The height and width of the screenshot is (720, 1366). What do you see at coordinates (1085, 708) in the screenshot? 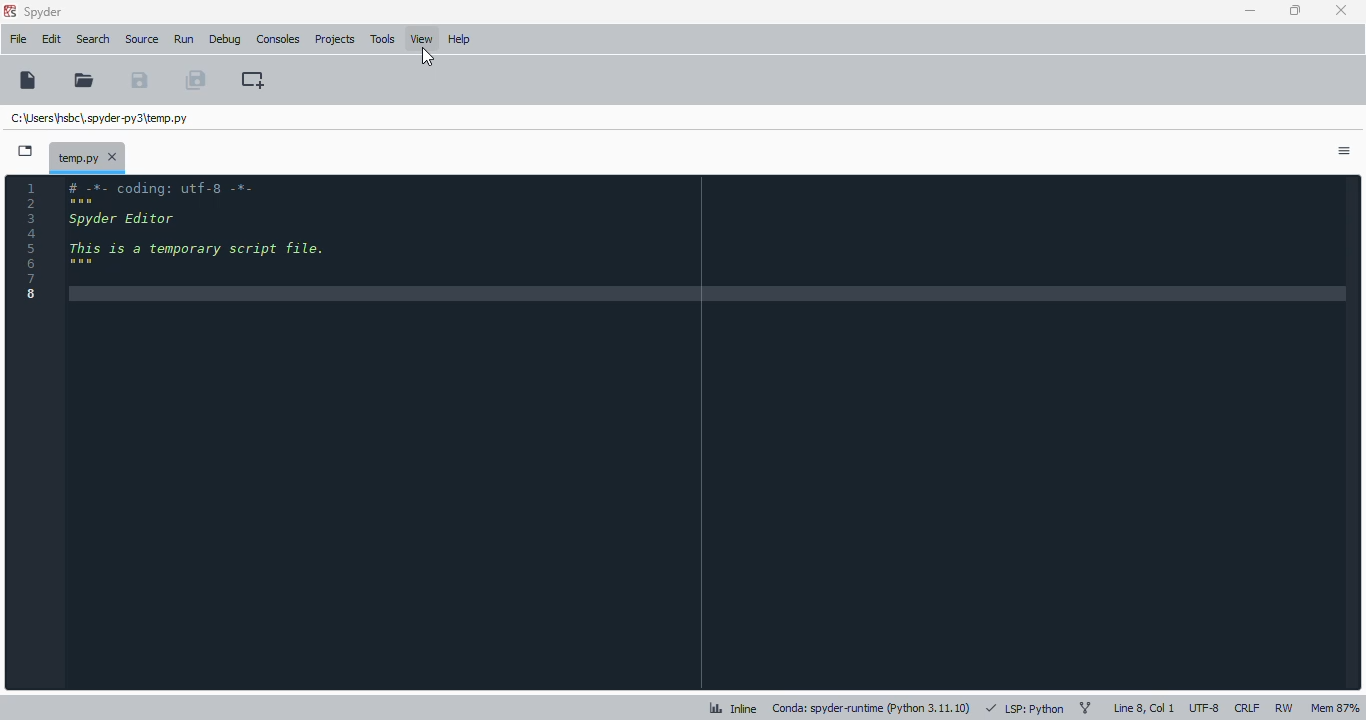
I see `git branch` at bounding box center [1085, 708].